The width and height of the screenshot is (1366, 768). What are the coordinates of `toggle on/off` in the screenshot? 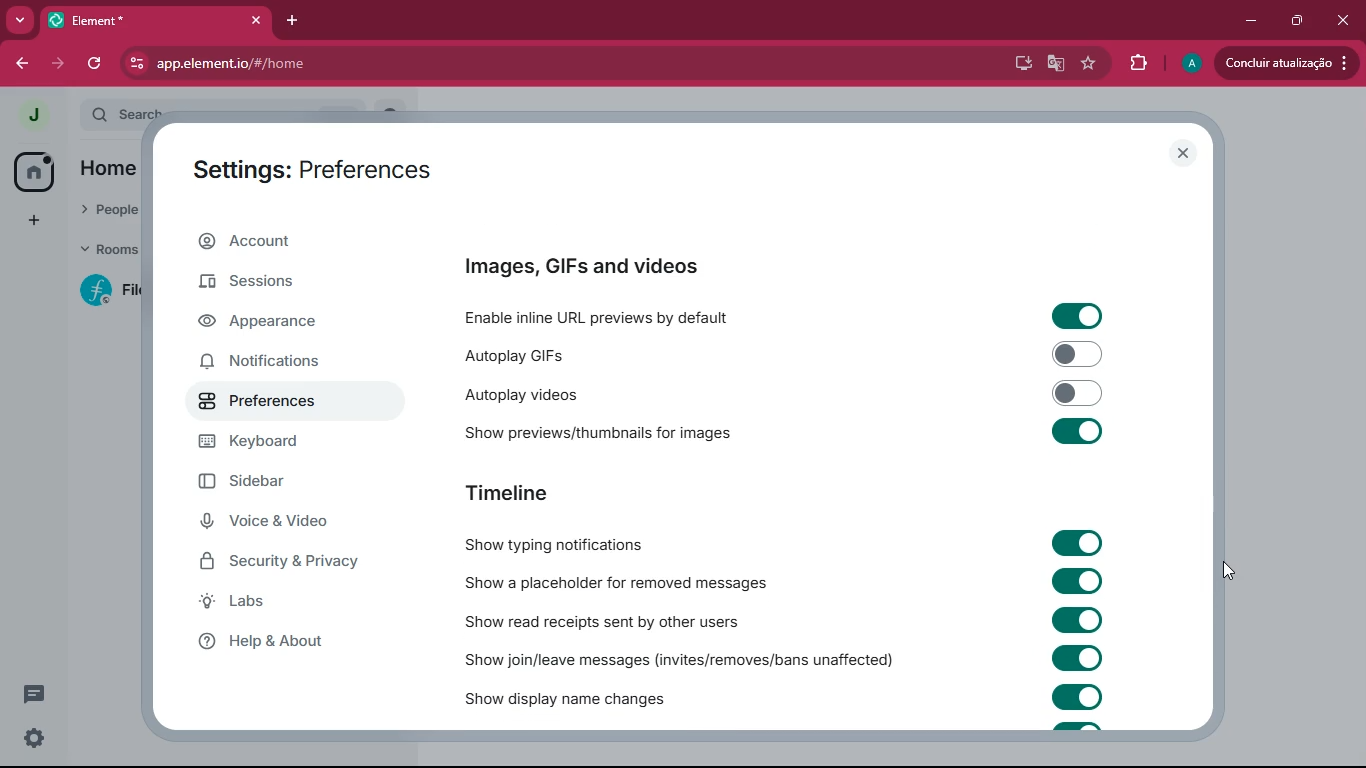 It's located at (1078, 393).